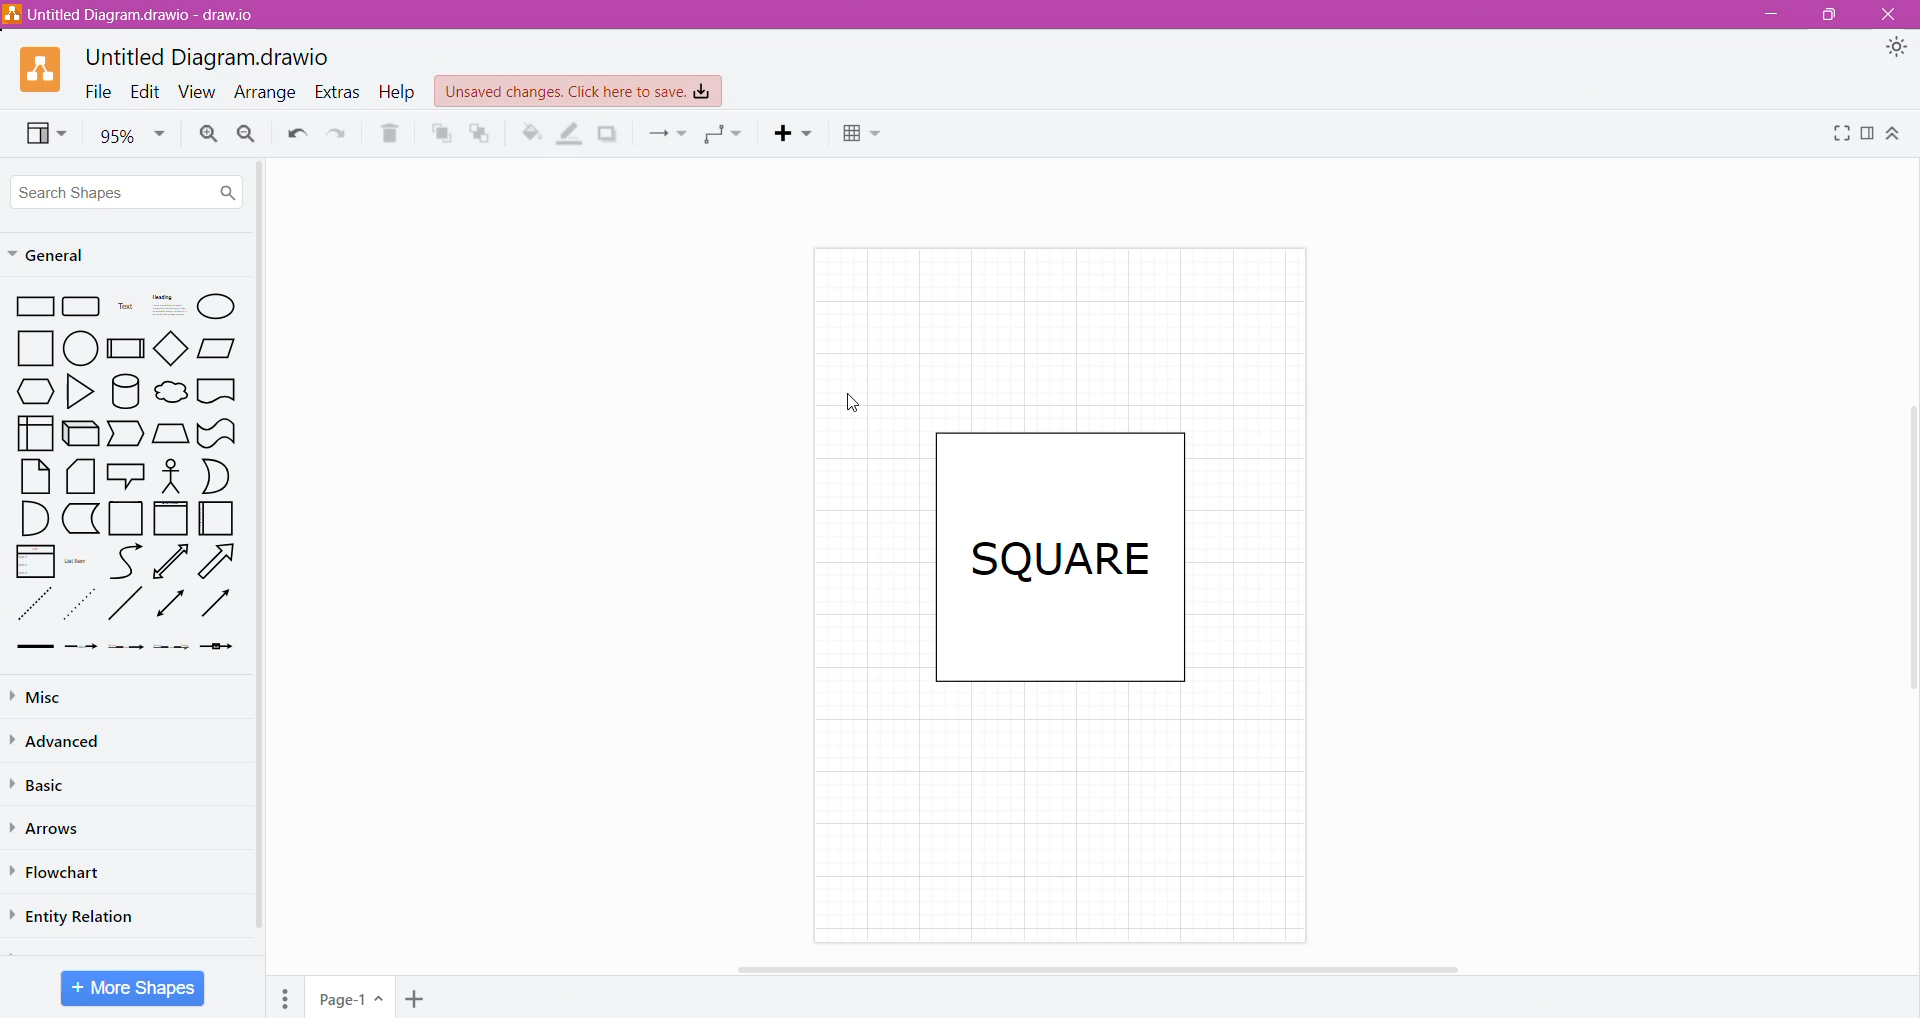 The width and height of the screenshot is (1920, 1018). I want to click on heading, so click(169, 306).